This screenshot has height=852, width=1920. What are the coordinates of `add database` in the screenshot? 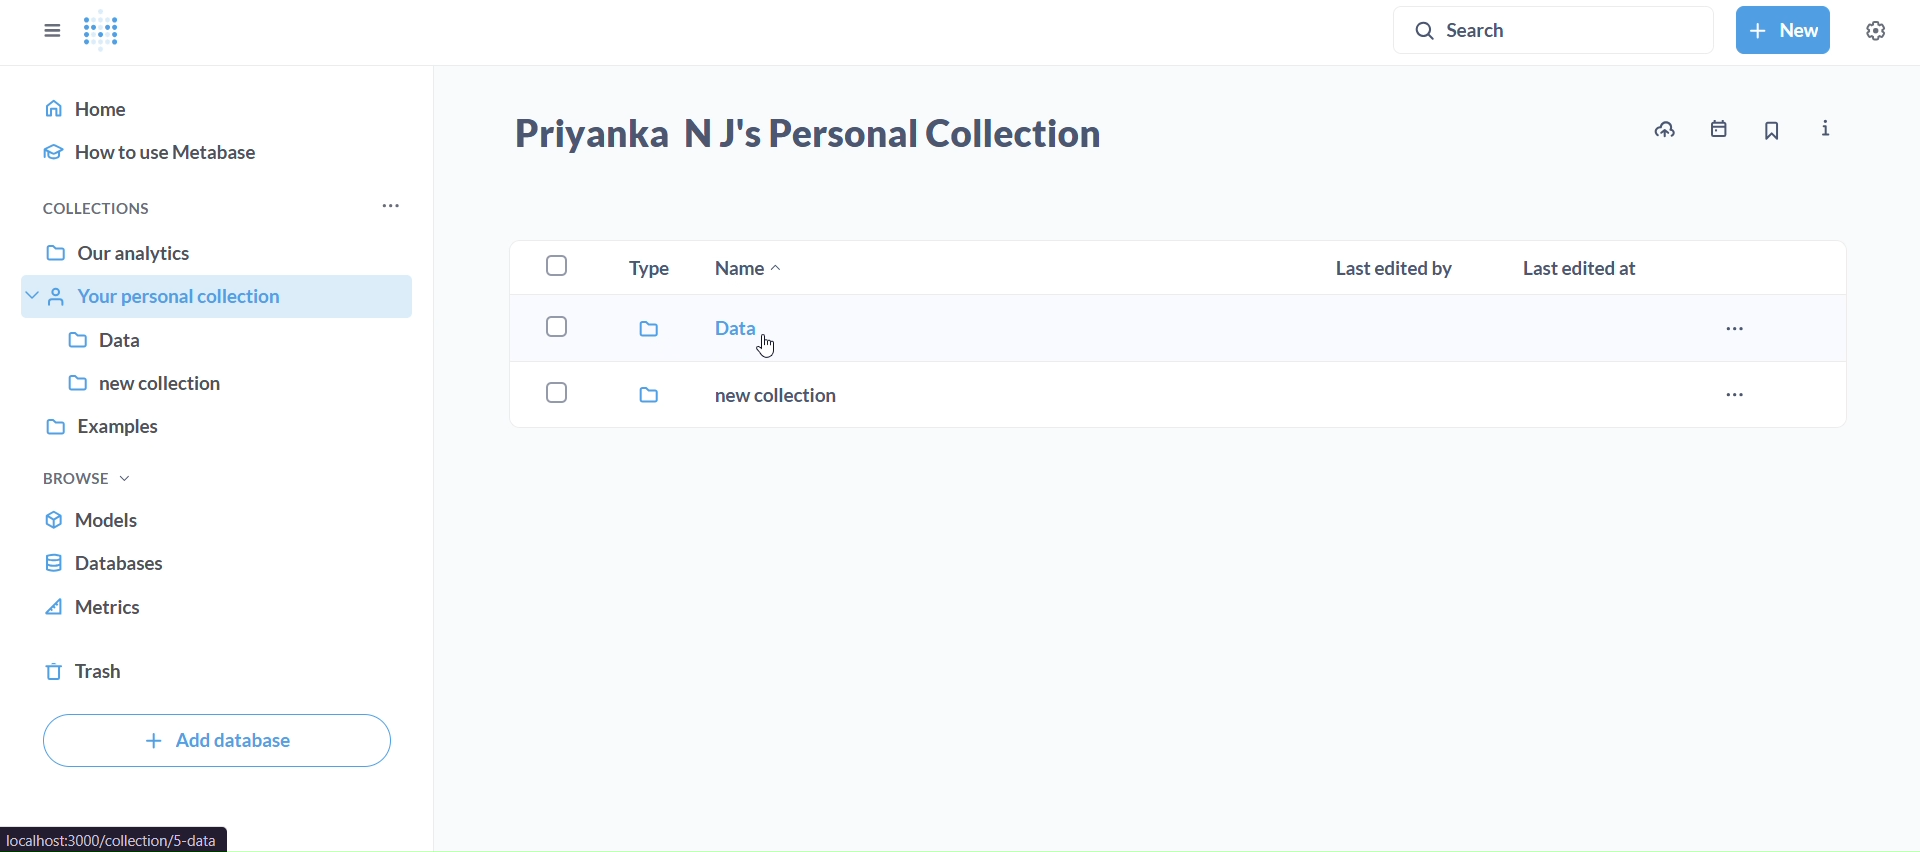 It's located at (214, 741).